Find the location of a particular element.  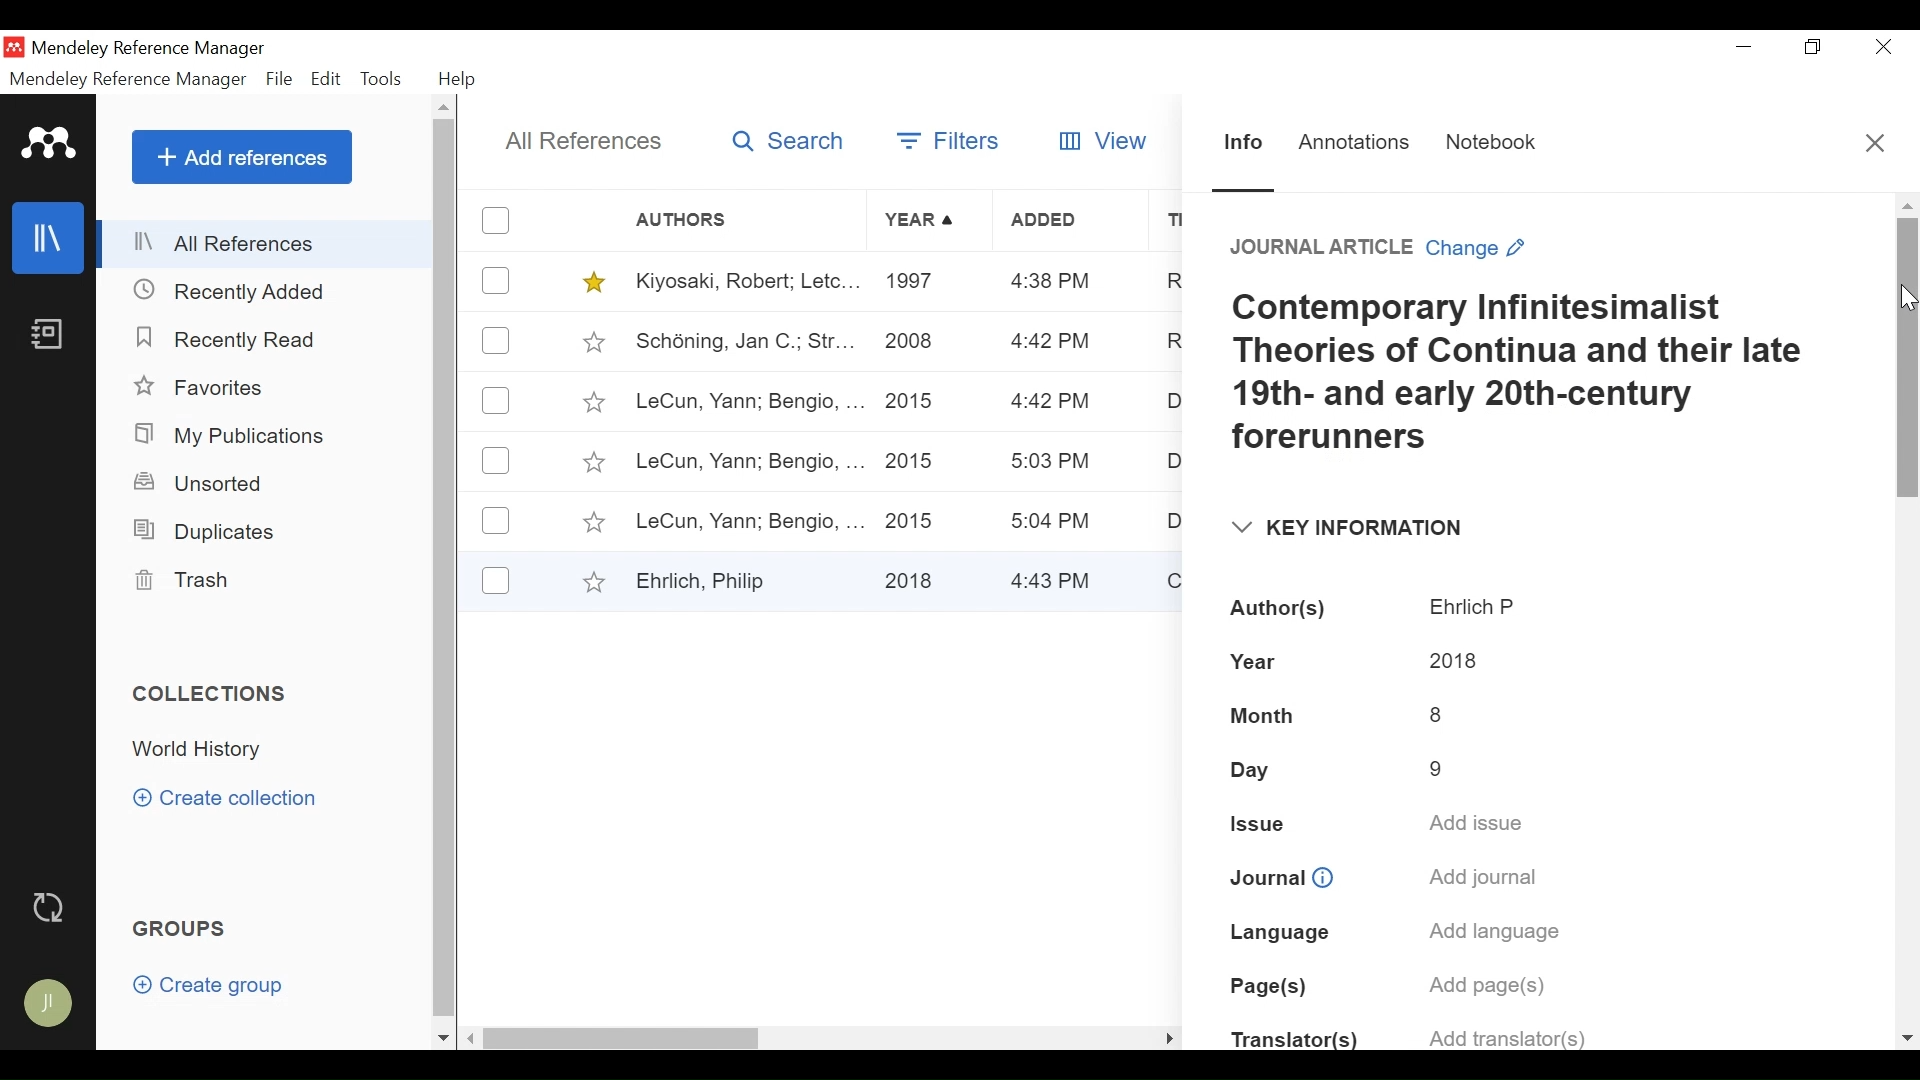

8 is located at coordinates (1439, 711).